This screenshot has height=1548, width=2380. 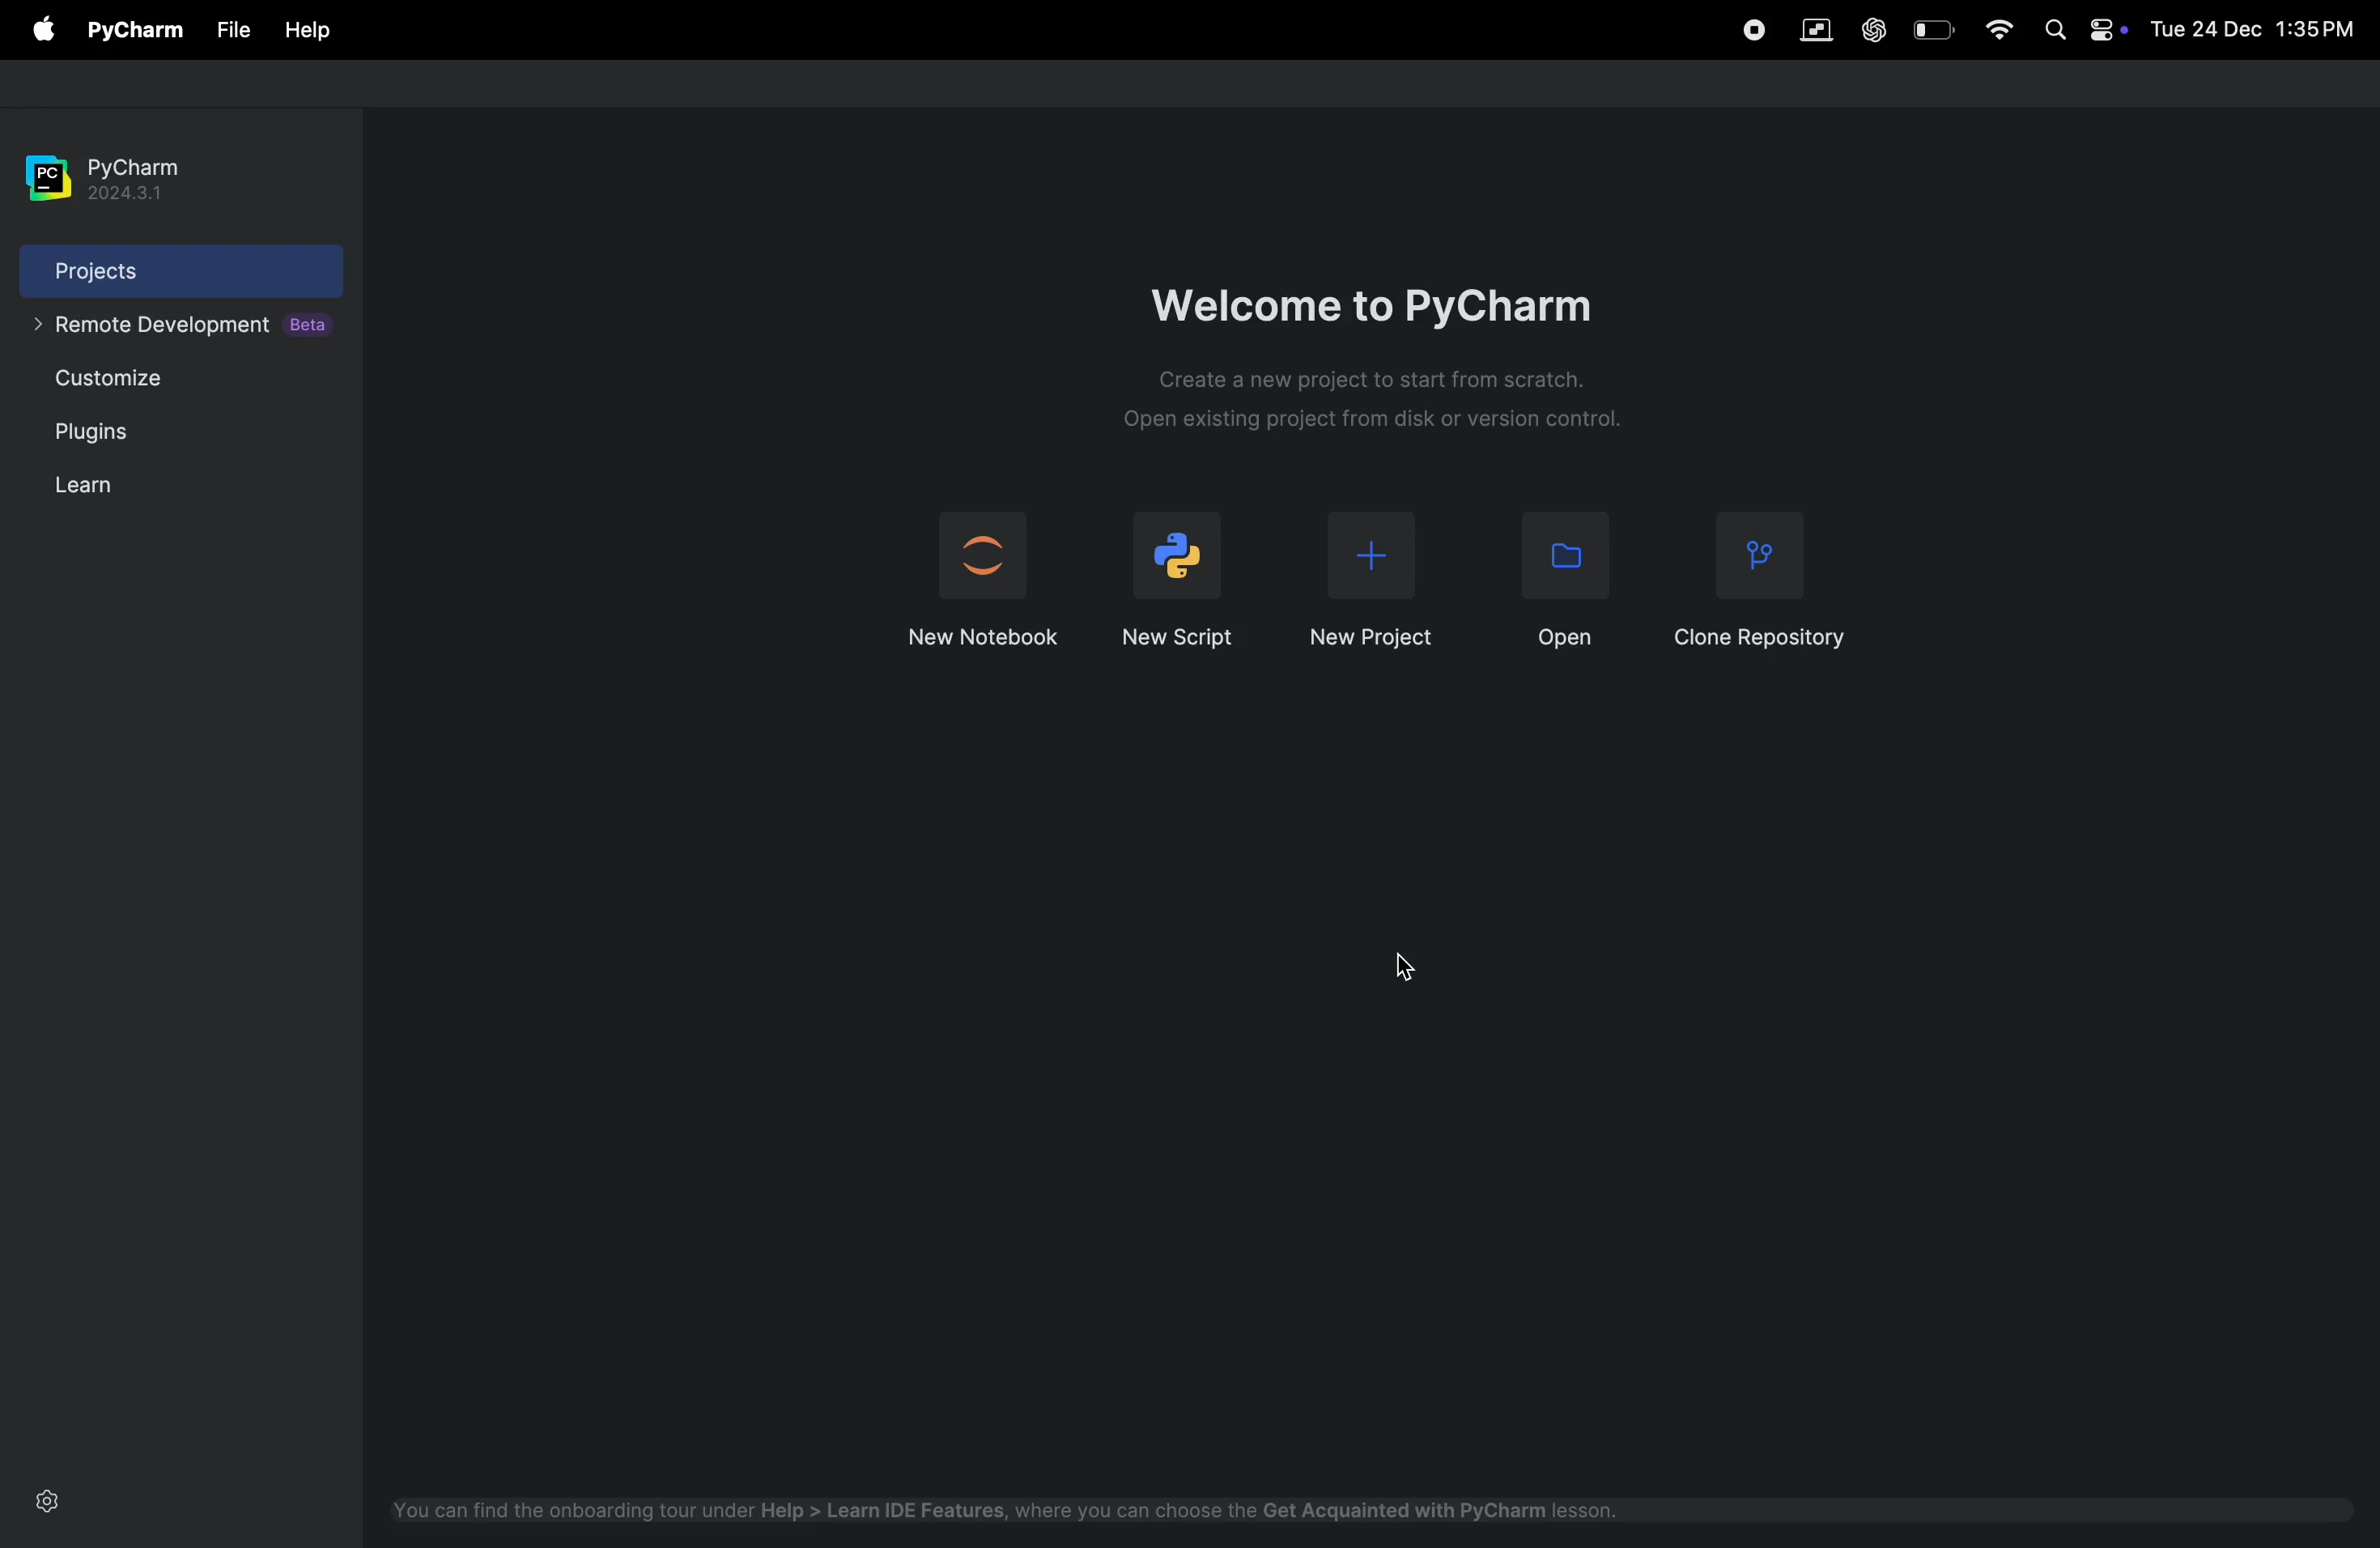 I want to click on new project, so click(x=1373, y=575).